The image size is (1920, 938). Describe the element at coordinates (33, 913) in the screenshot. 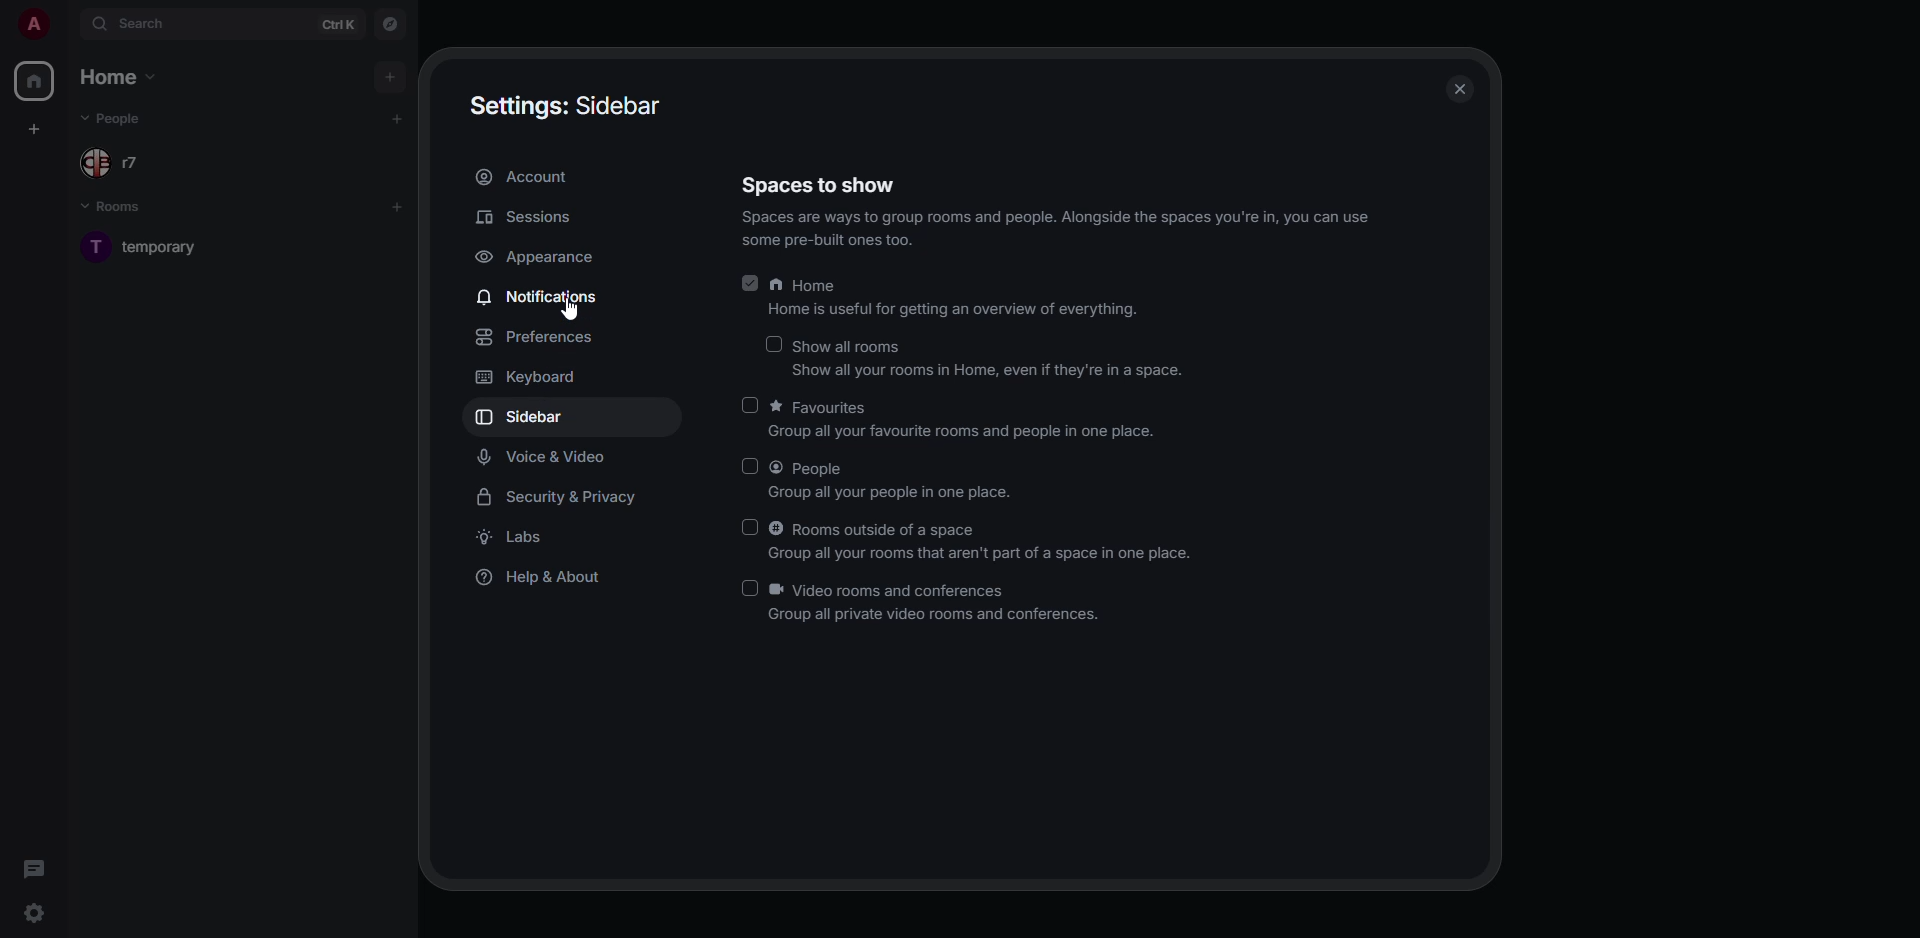

I see `quick settings` at that location.